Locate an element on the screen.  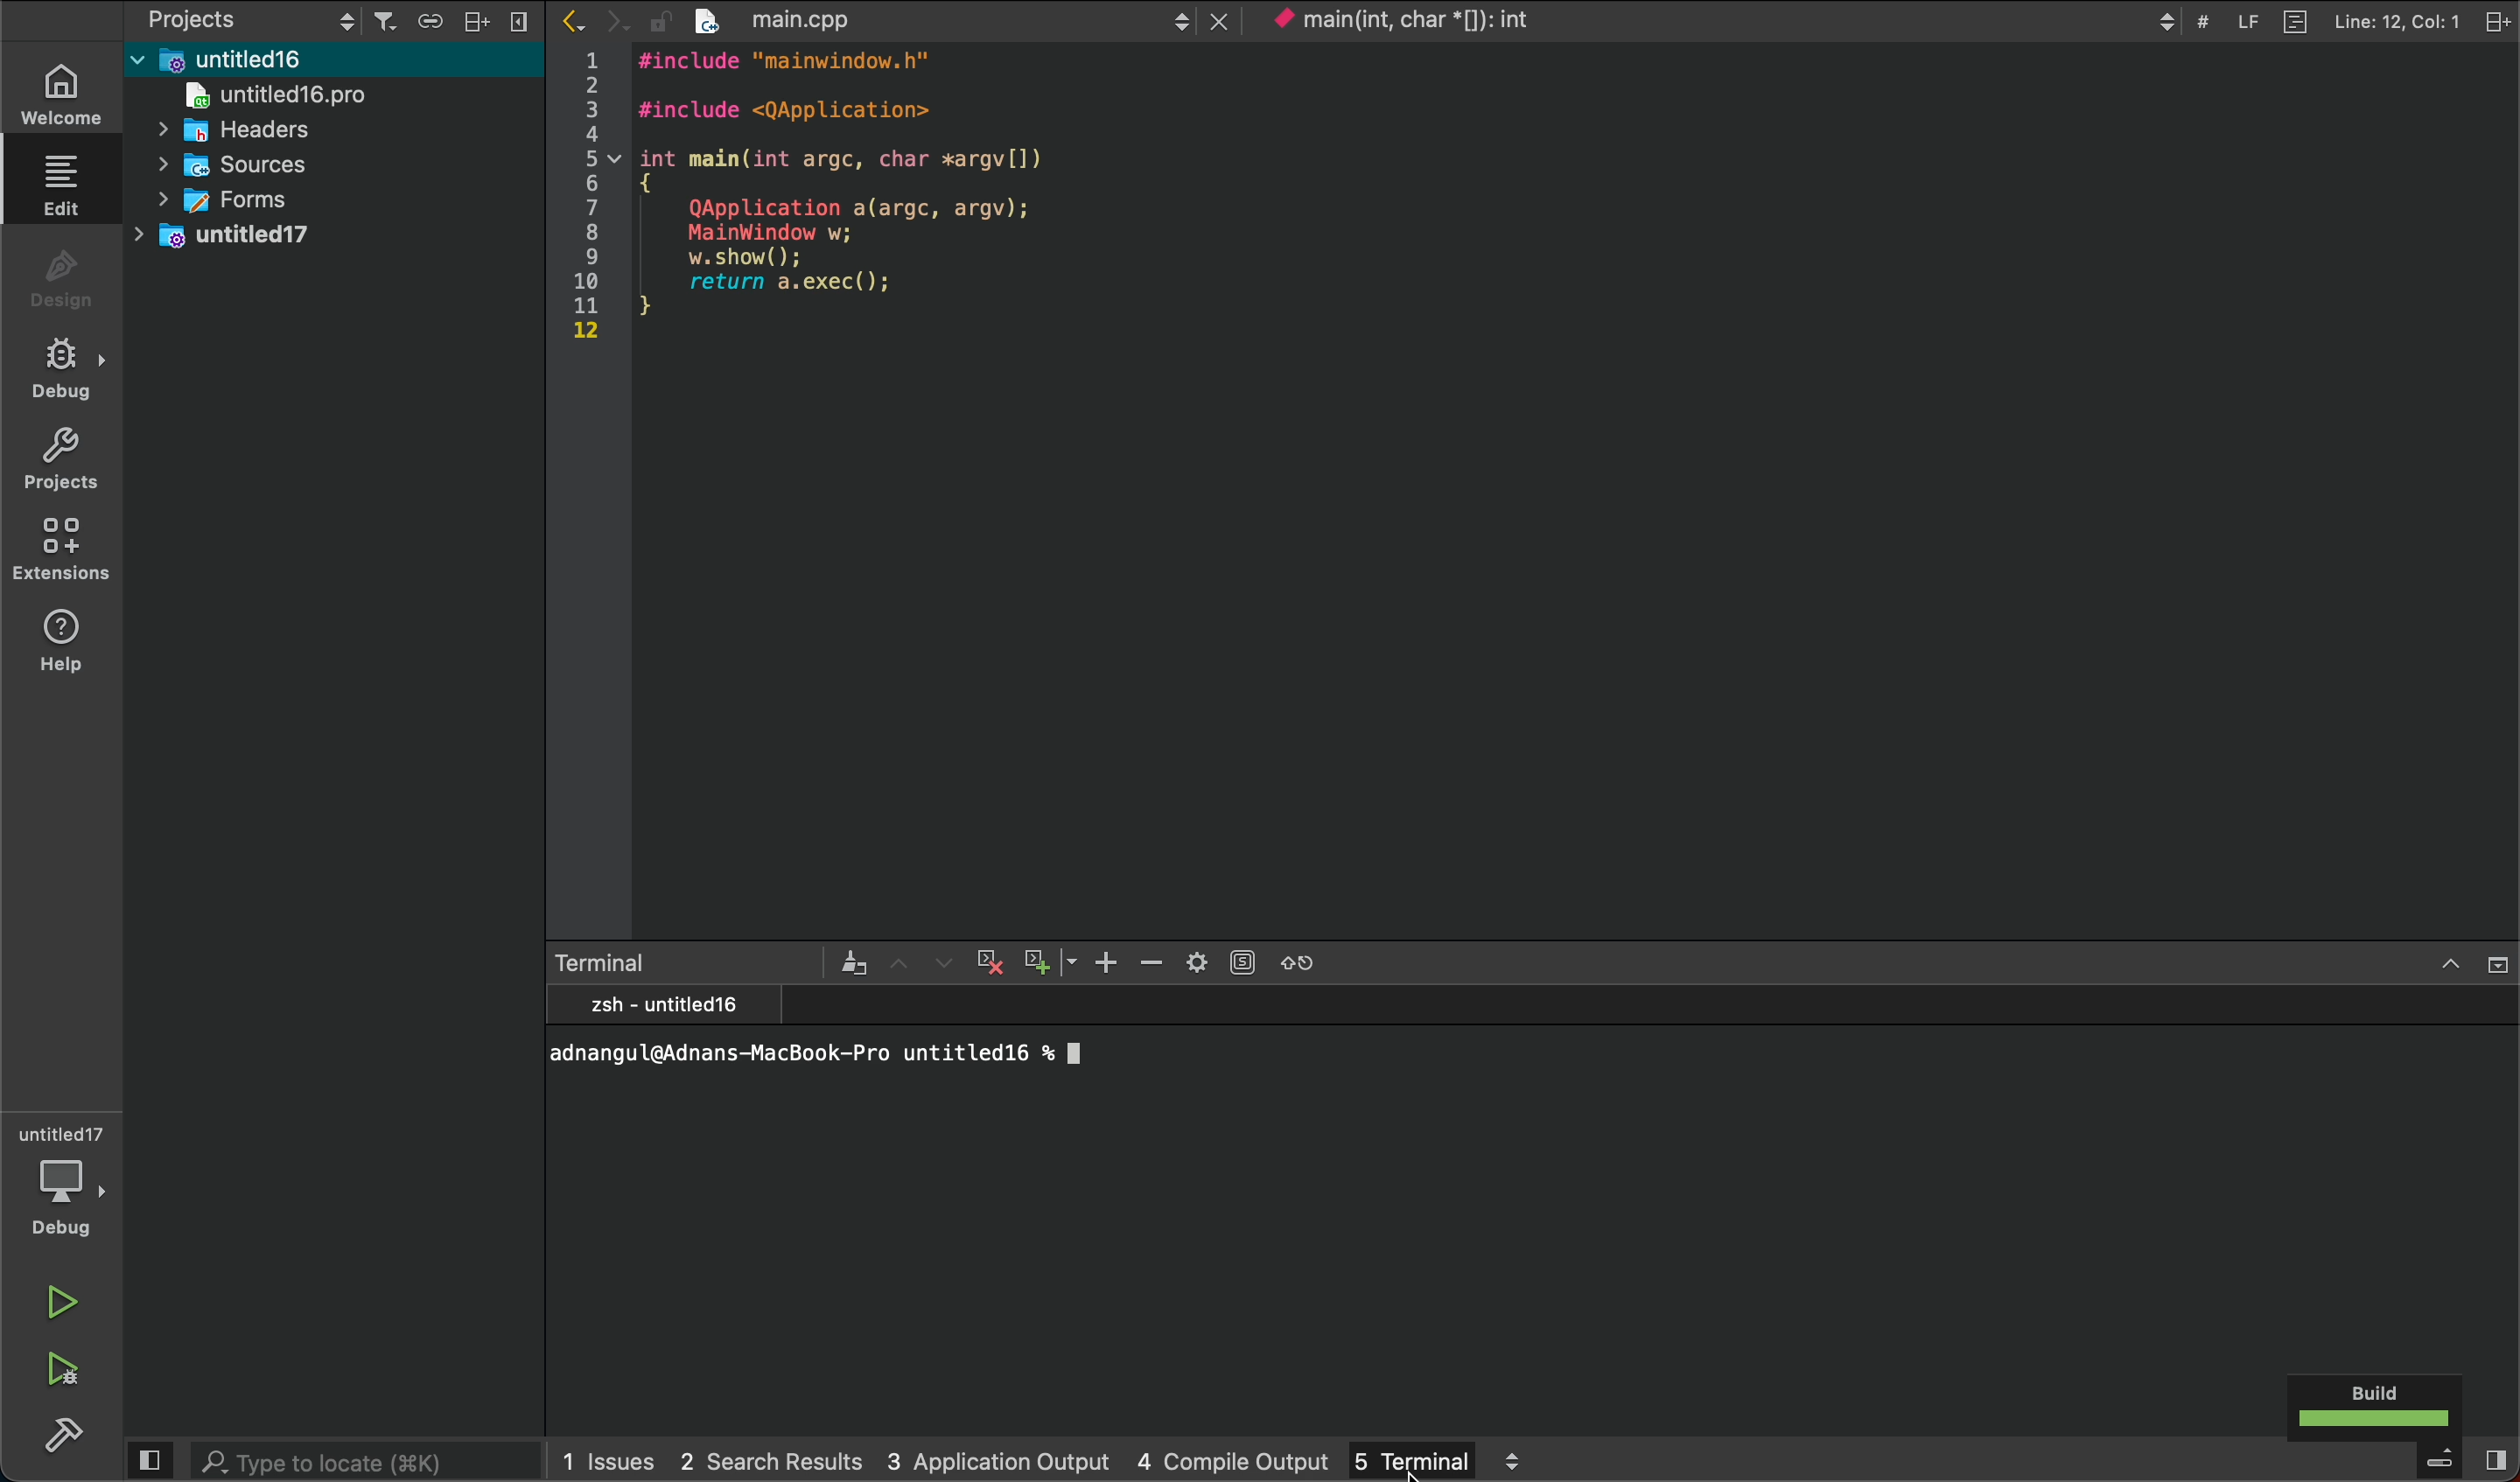
up/down is located at coordinates (1511, 1460).